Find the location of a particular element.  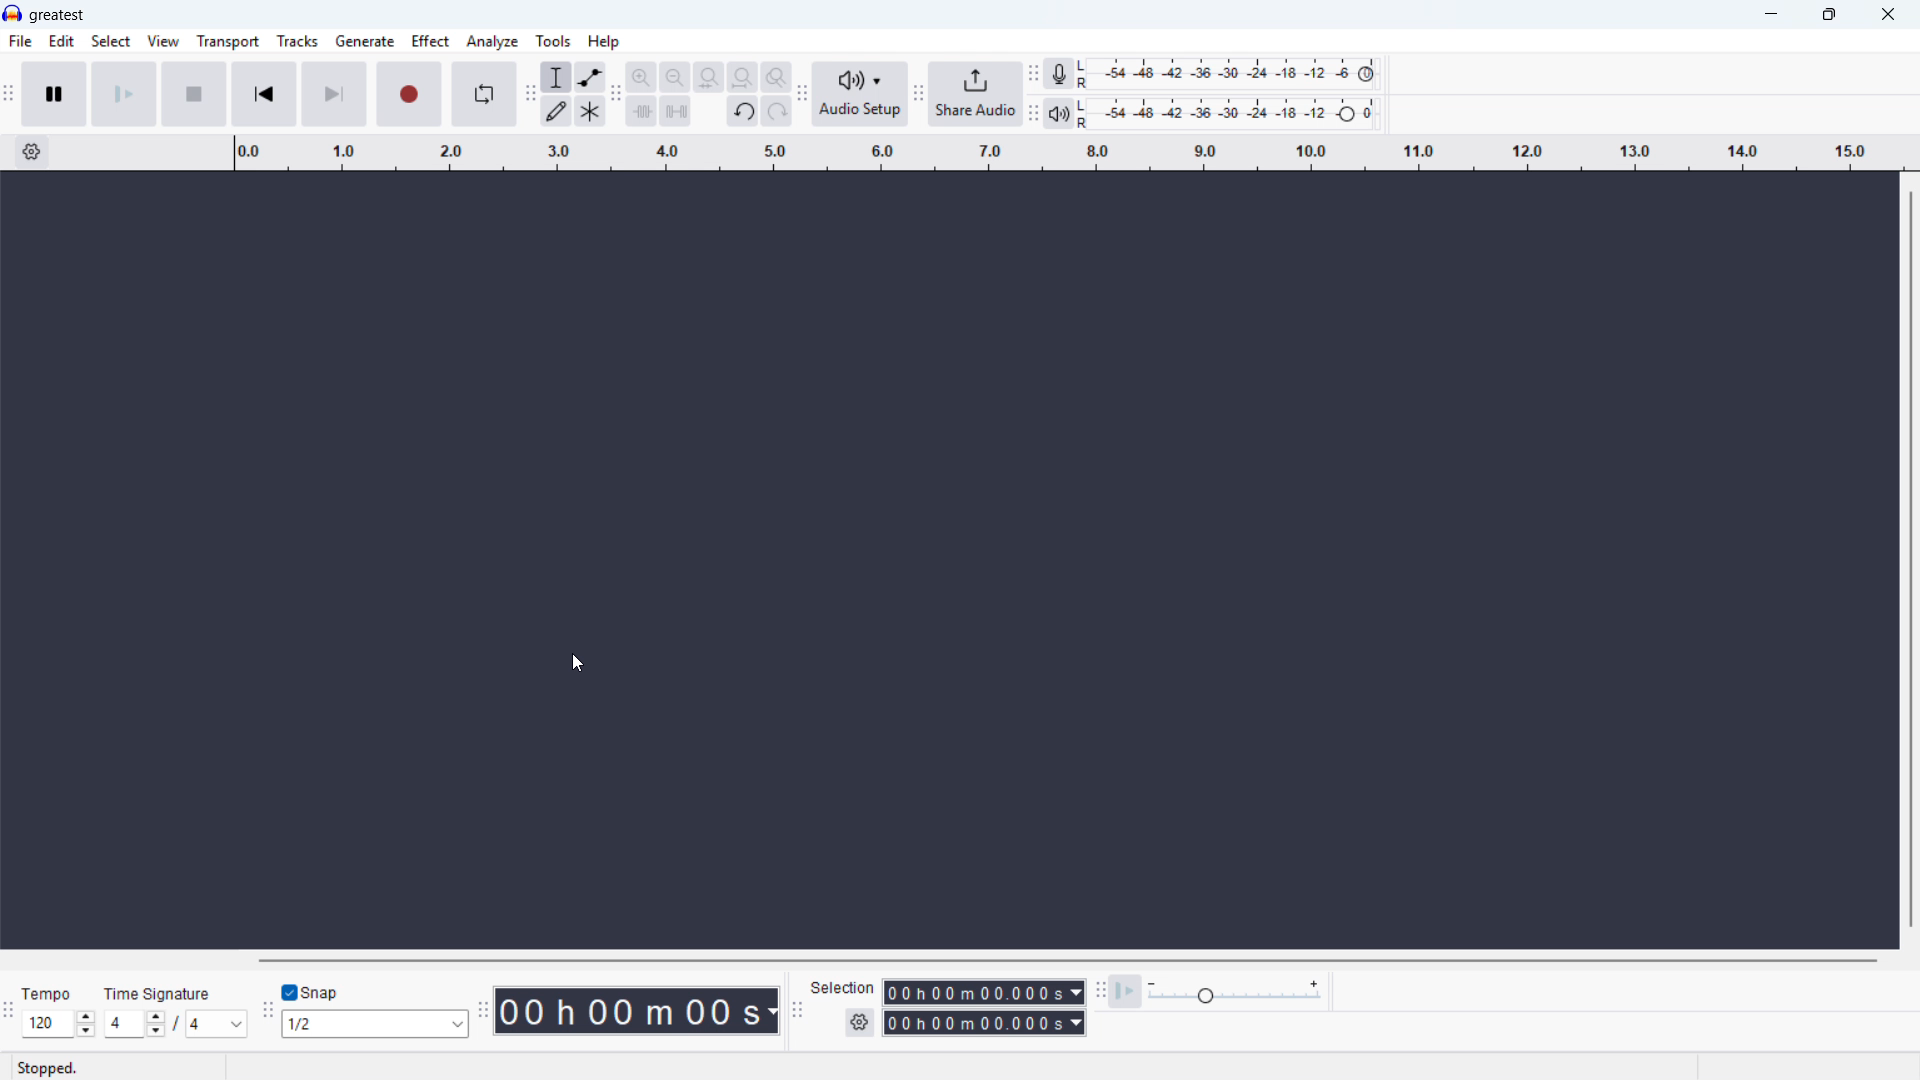

greatest is located at coordinates (58, 15).